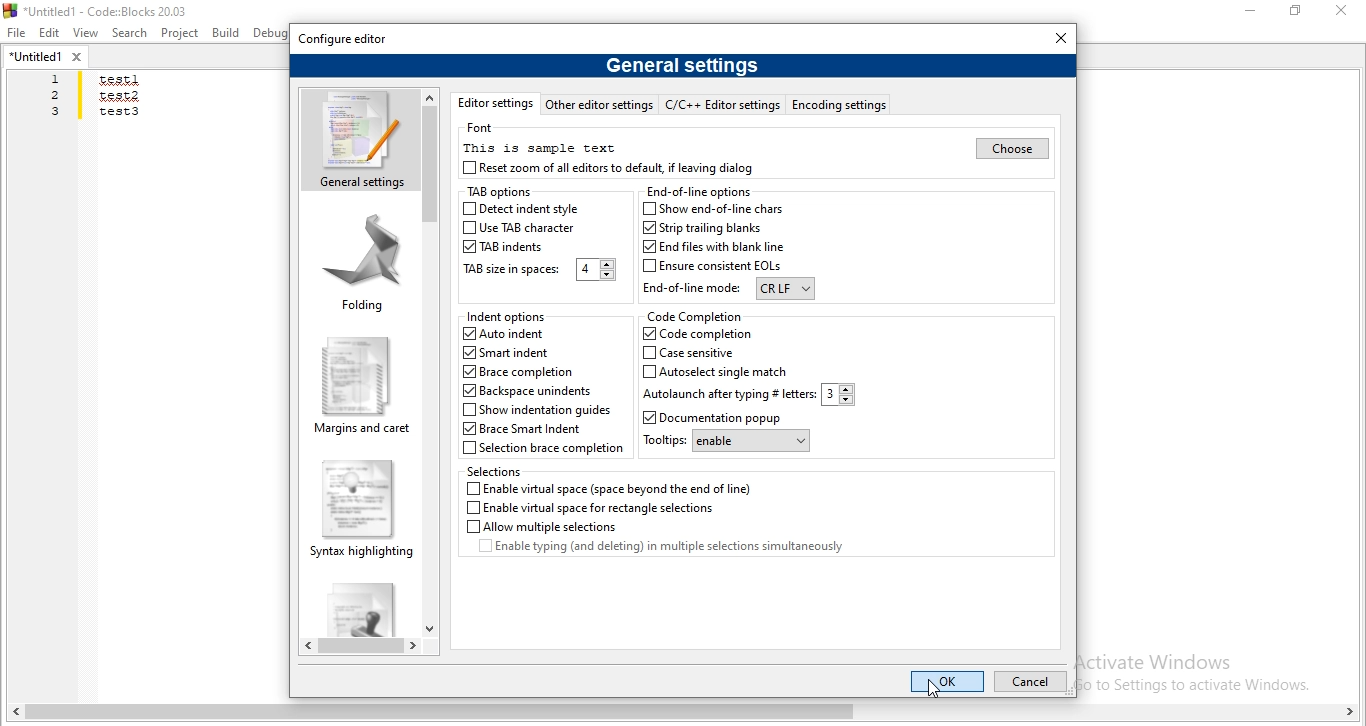  I want to click on Edit , so click(50, 34).